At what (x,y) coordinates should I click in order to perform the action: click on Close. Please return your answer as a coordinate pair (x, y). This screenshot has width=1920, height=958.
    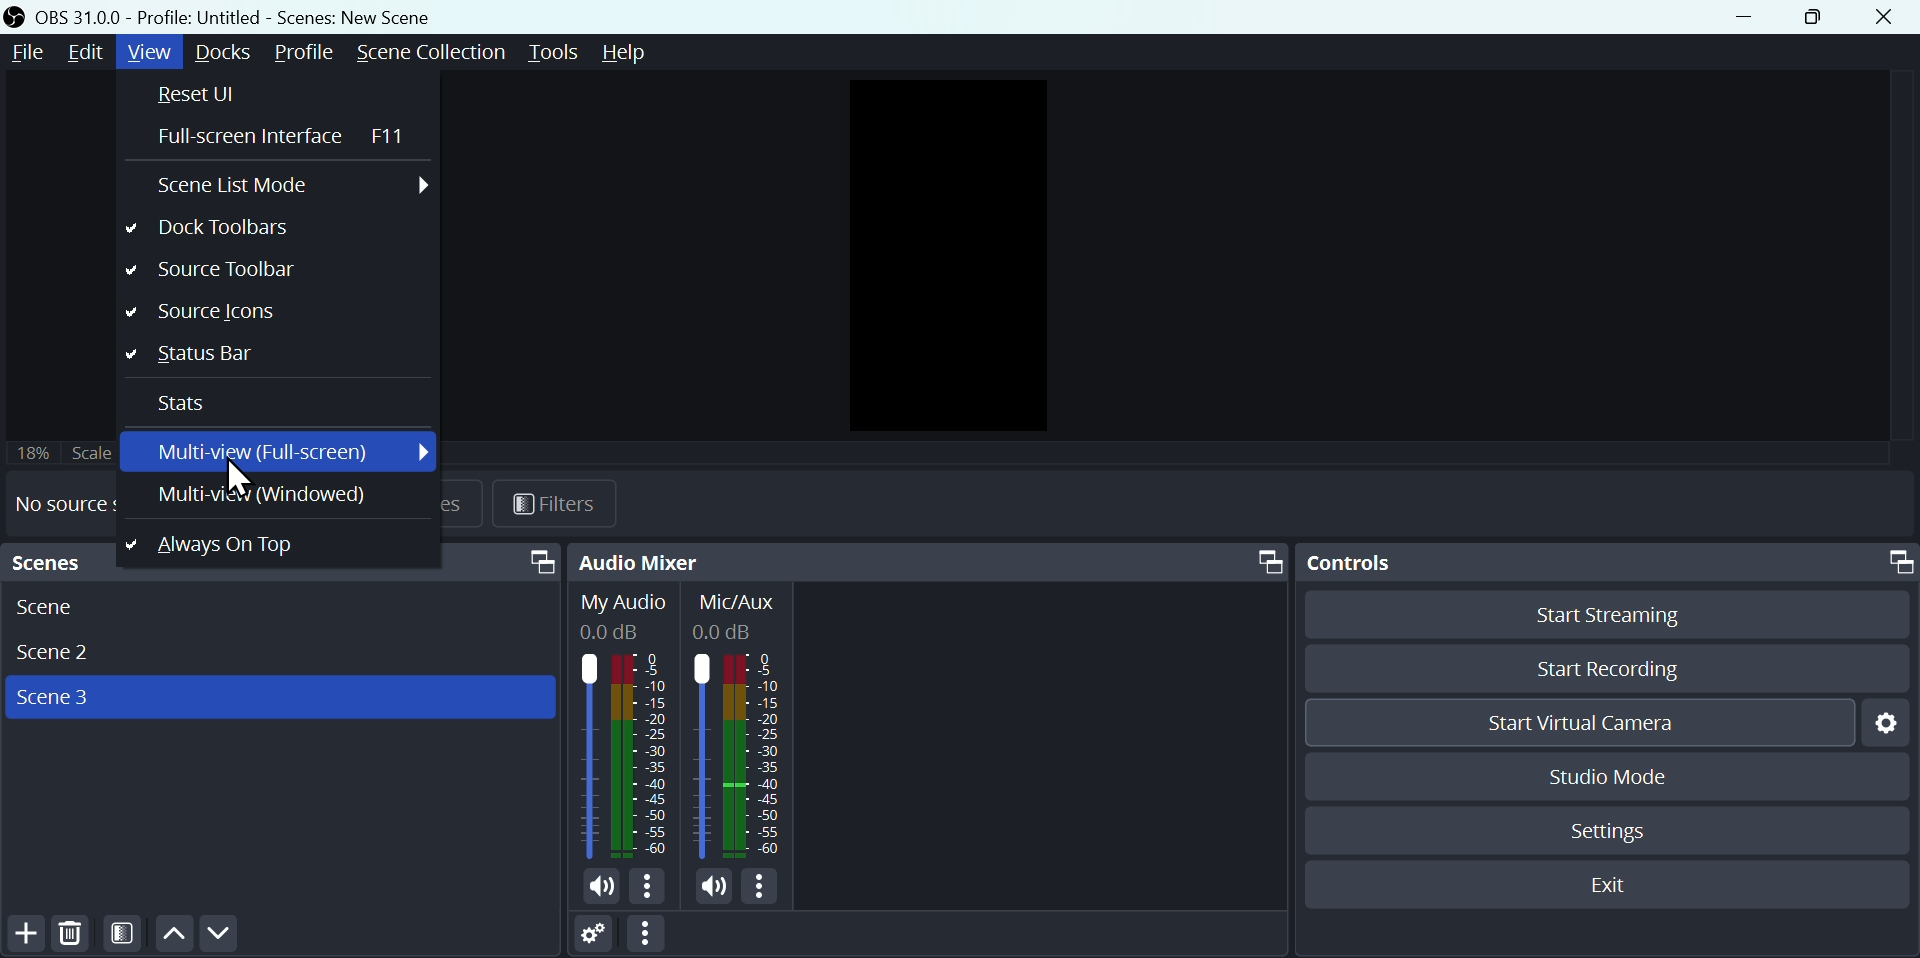
    Looking at the image, I should click on (1889, 18).